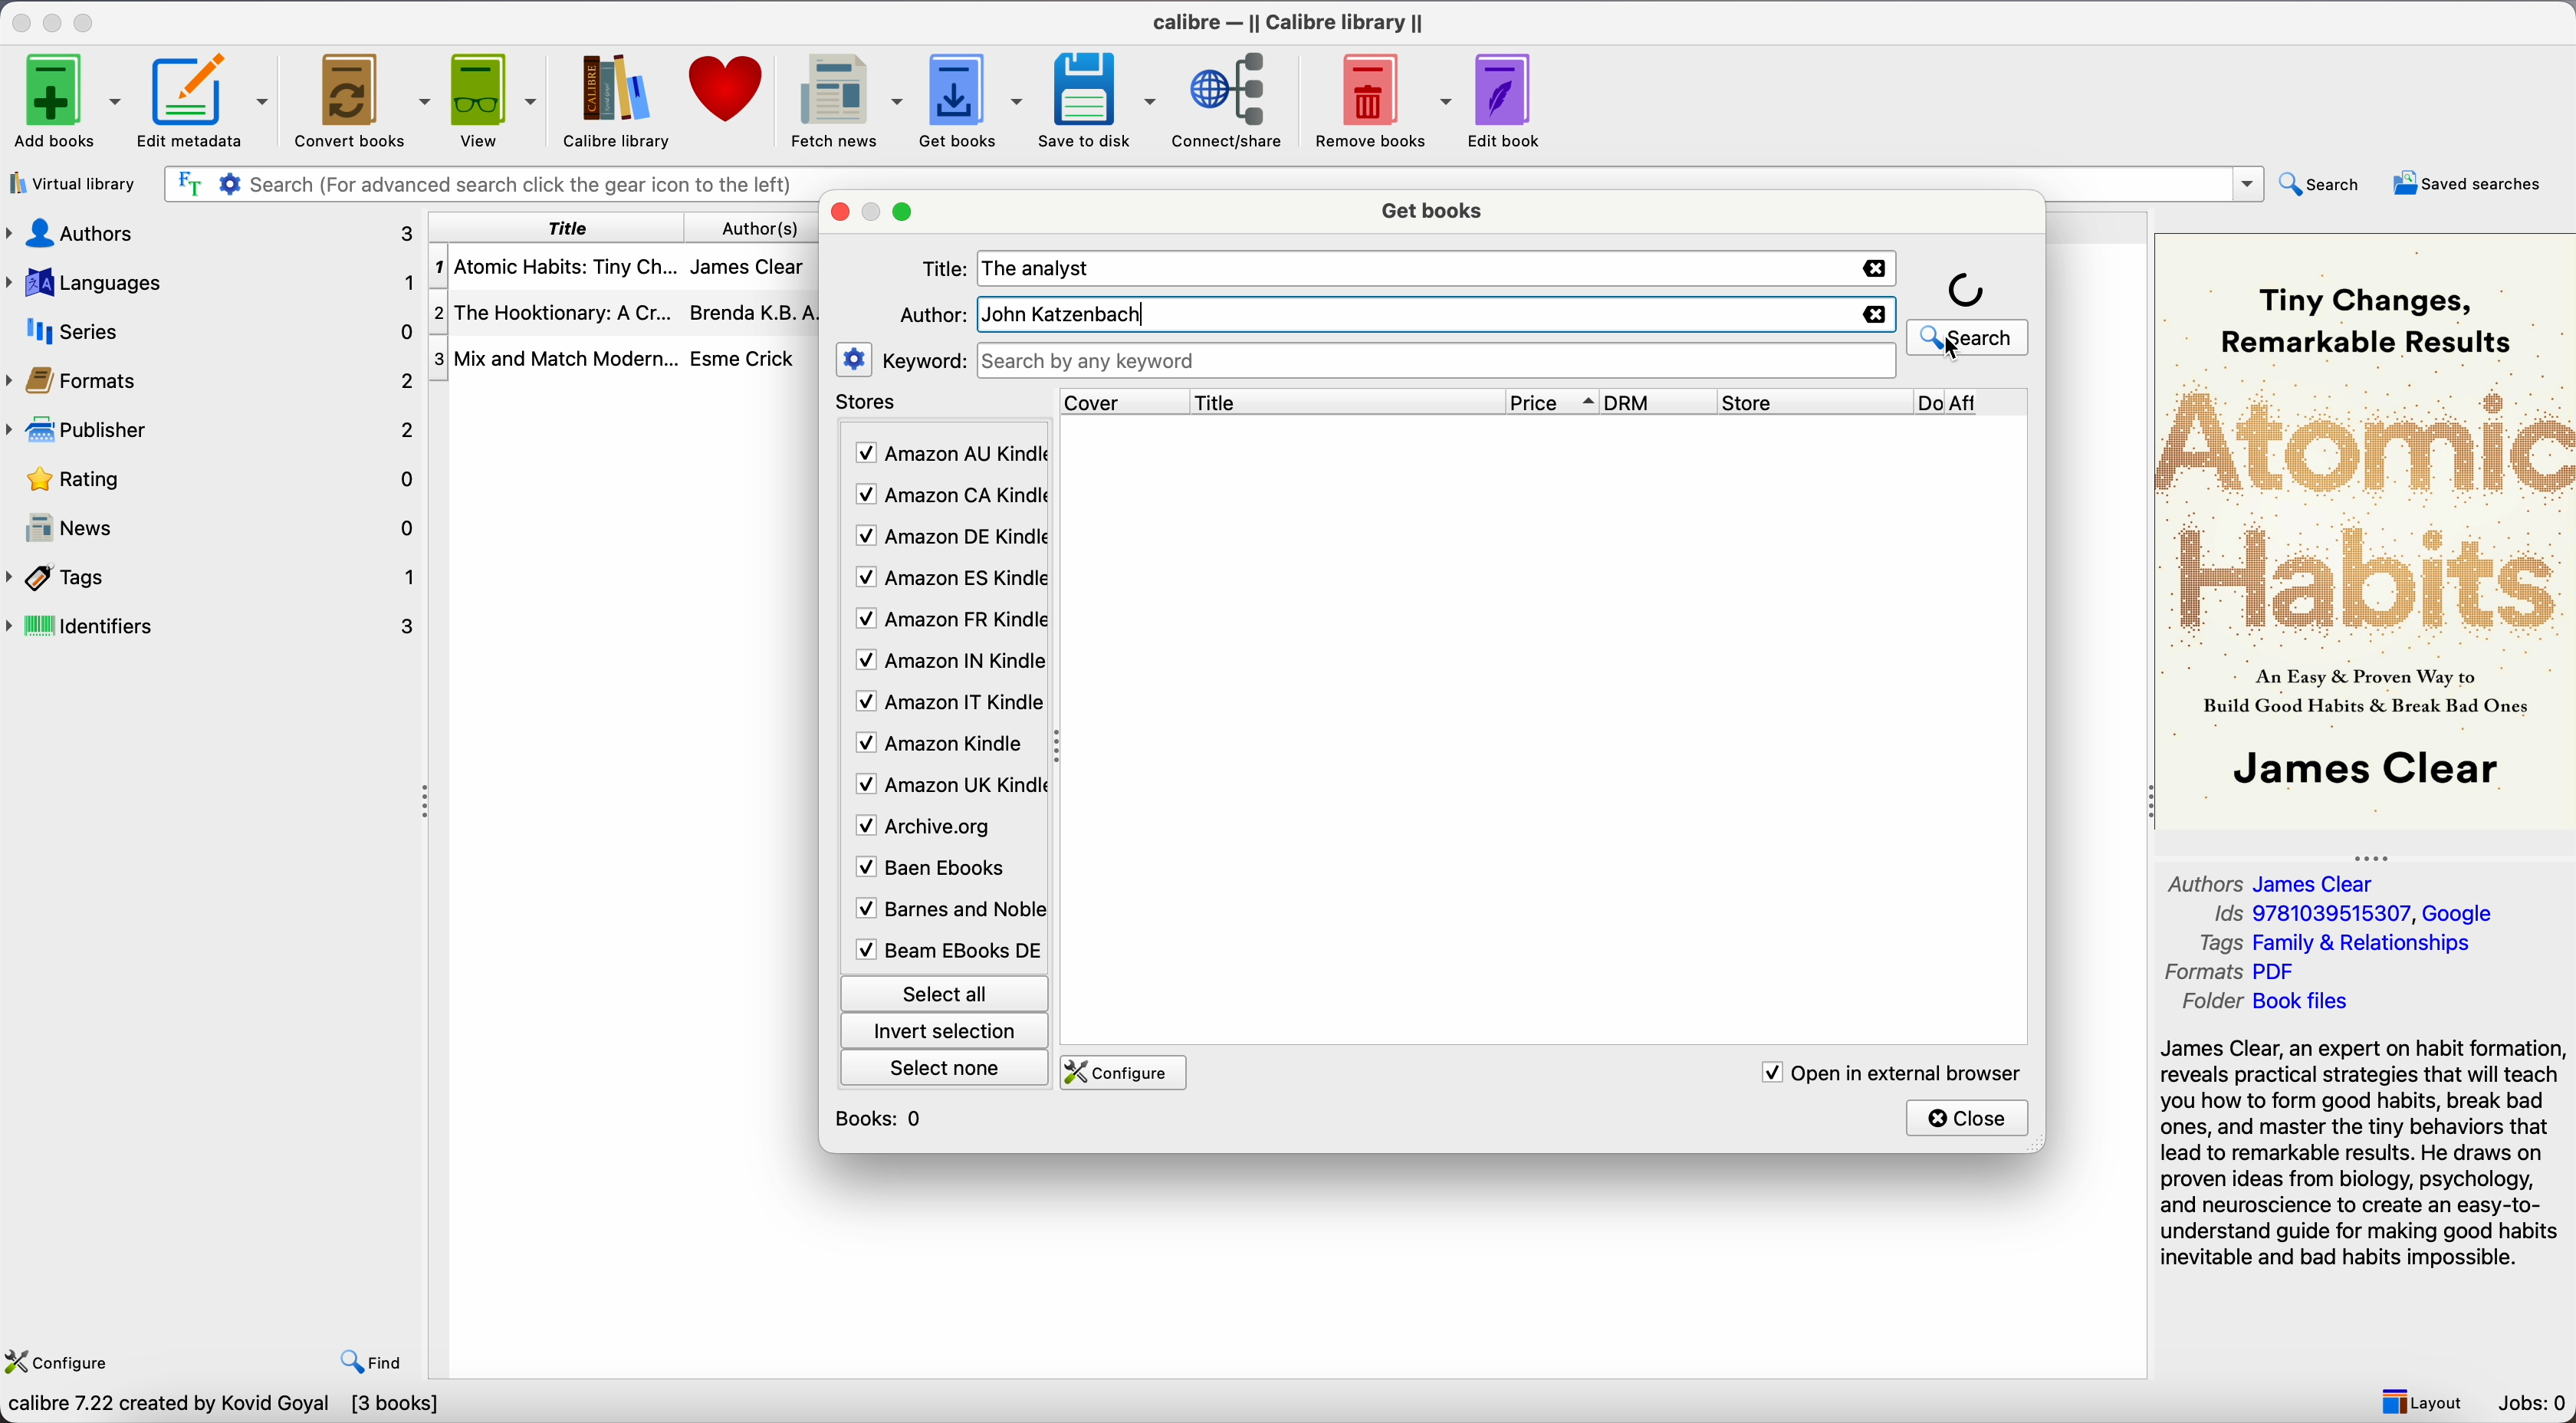 The width and height of the screenshot is (2576, 1423). What do you see at coordinates (206, 103) in the screenshot?
I see `edit metadata` at bounding box center [206, 103].